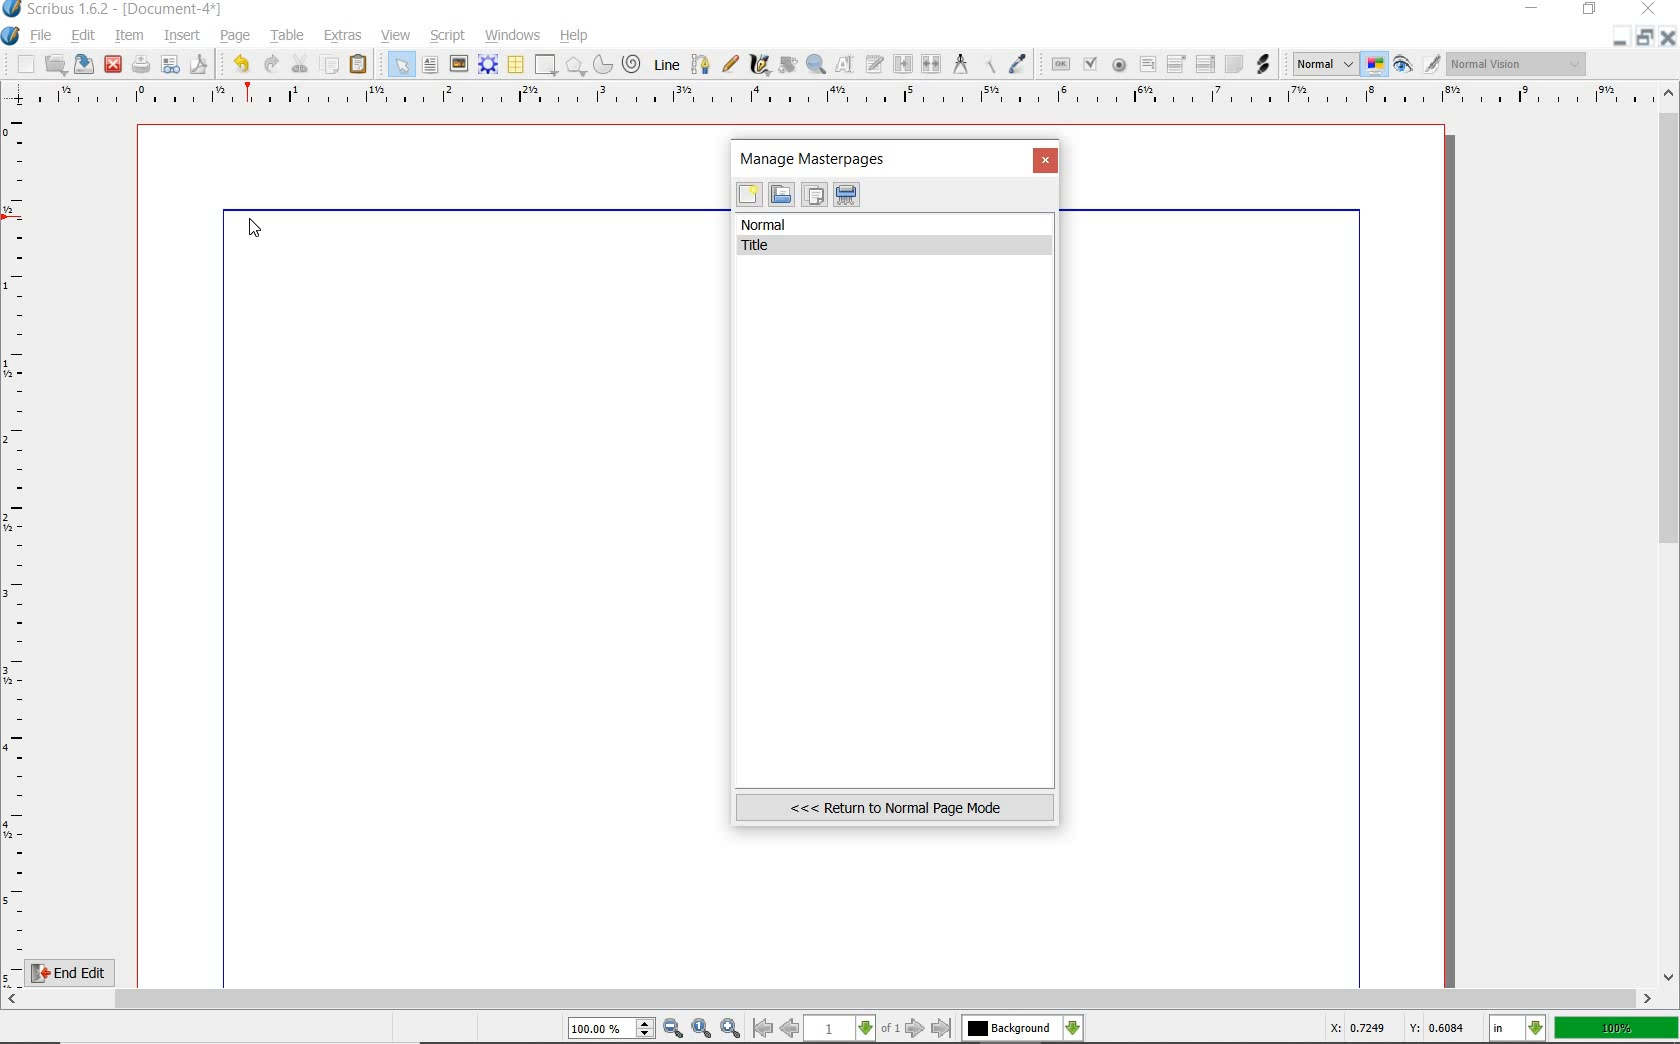 Image resolution: width=1680 pixels, height=1044 pixels. What do you see at coordinates (698, 64) in the screenshot?
I see `Bezier curve` at bounding box center [698, 64].